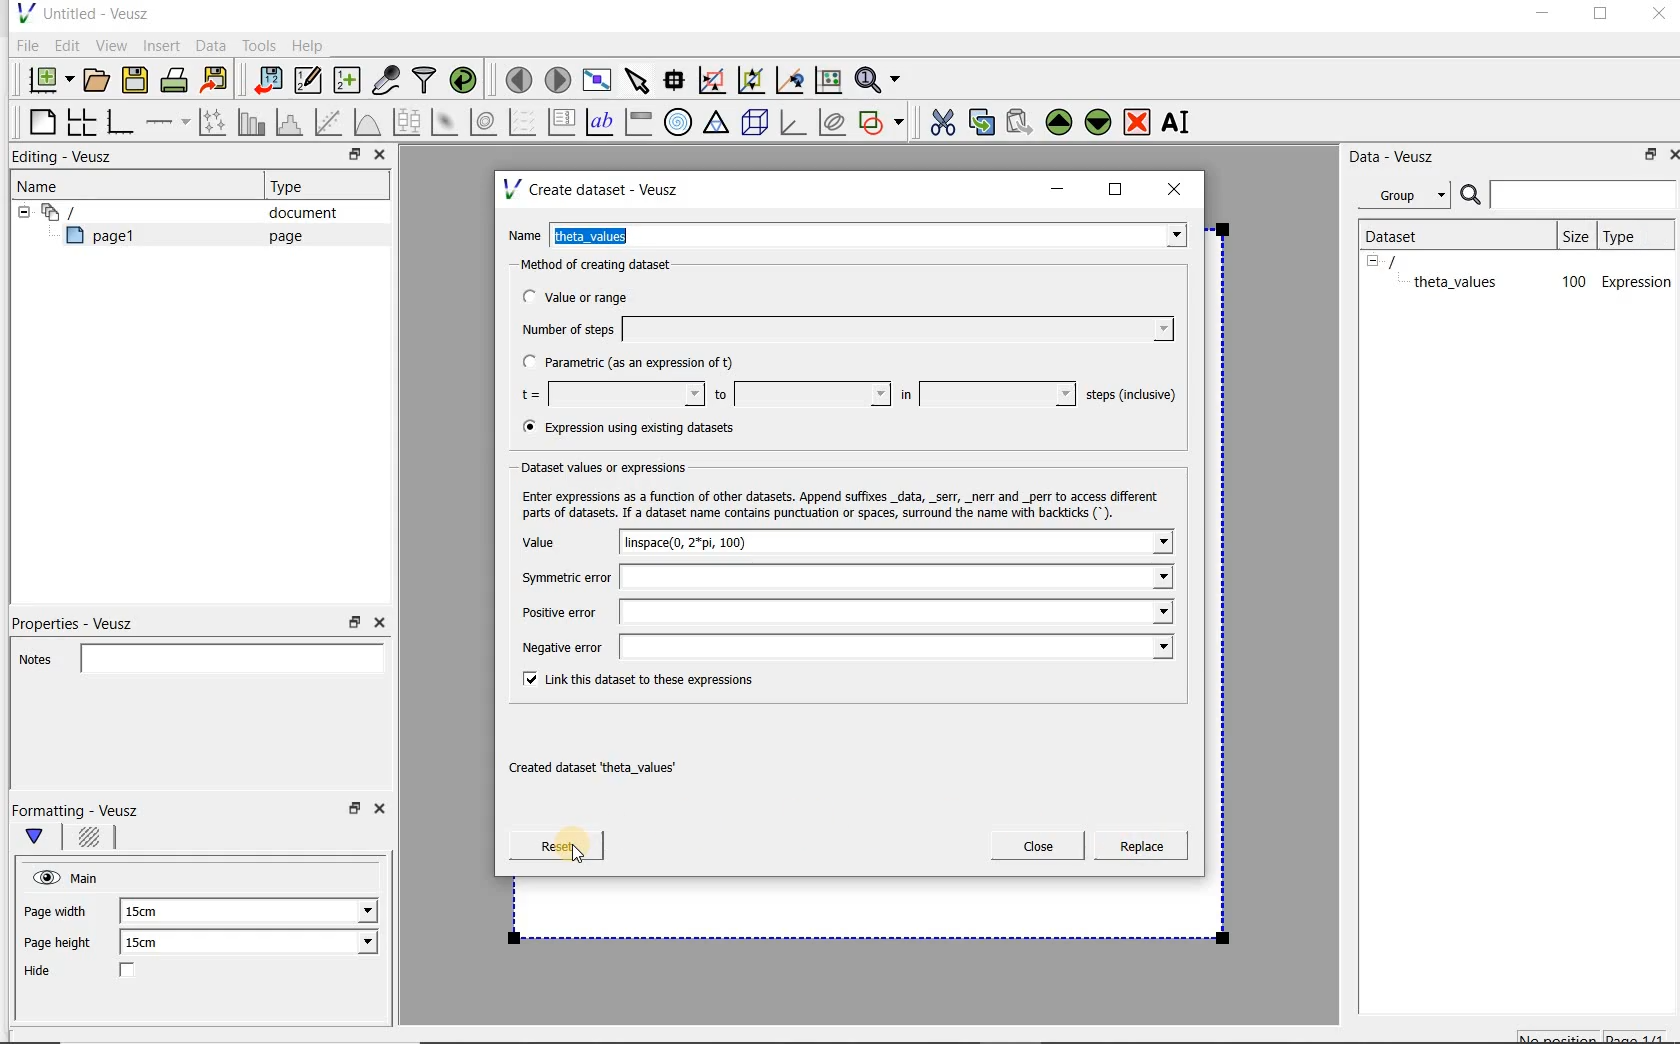  What do you see at coordinates (556, 846) in the screenshot?
I see `Reset` at bounding box center [556, 846].